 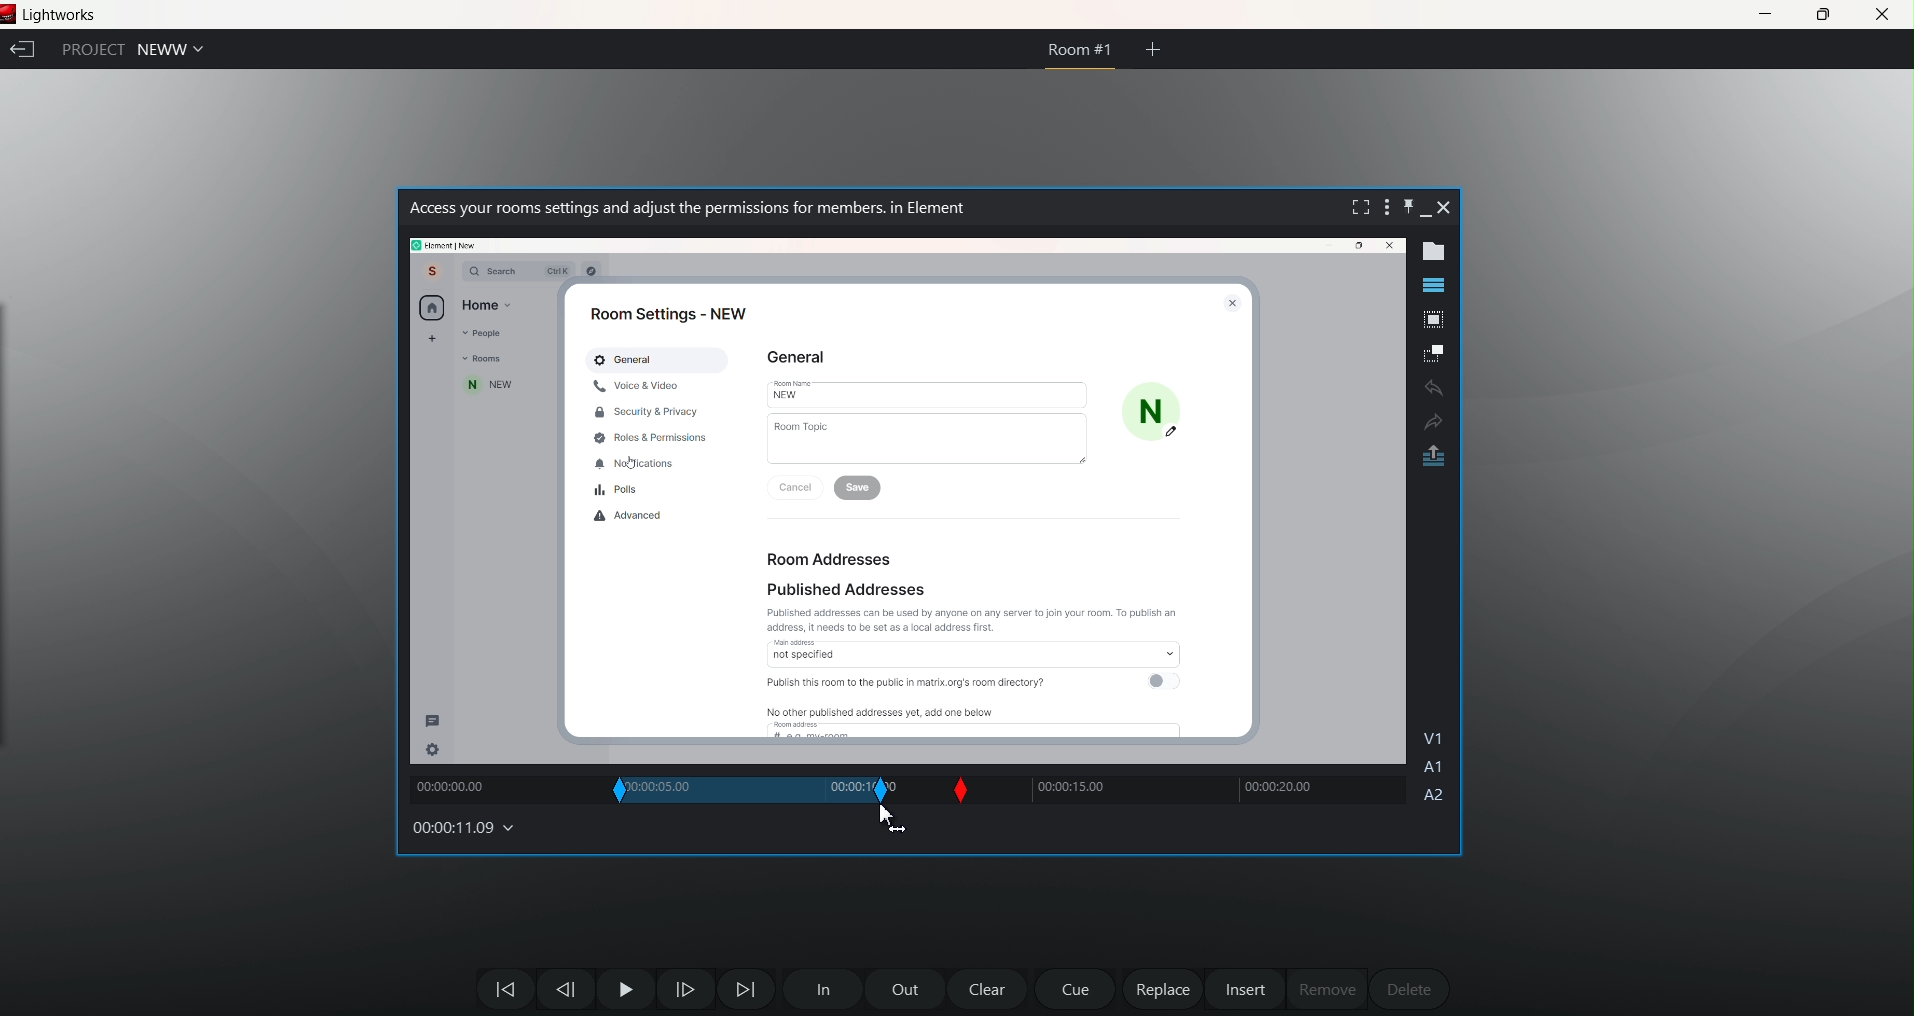 What do you see at coordinates (488, 358) in the screenshot?
I see `Room` at bounding box center [488, 358].